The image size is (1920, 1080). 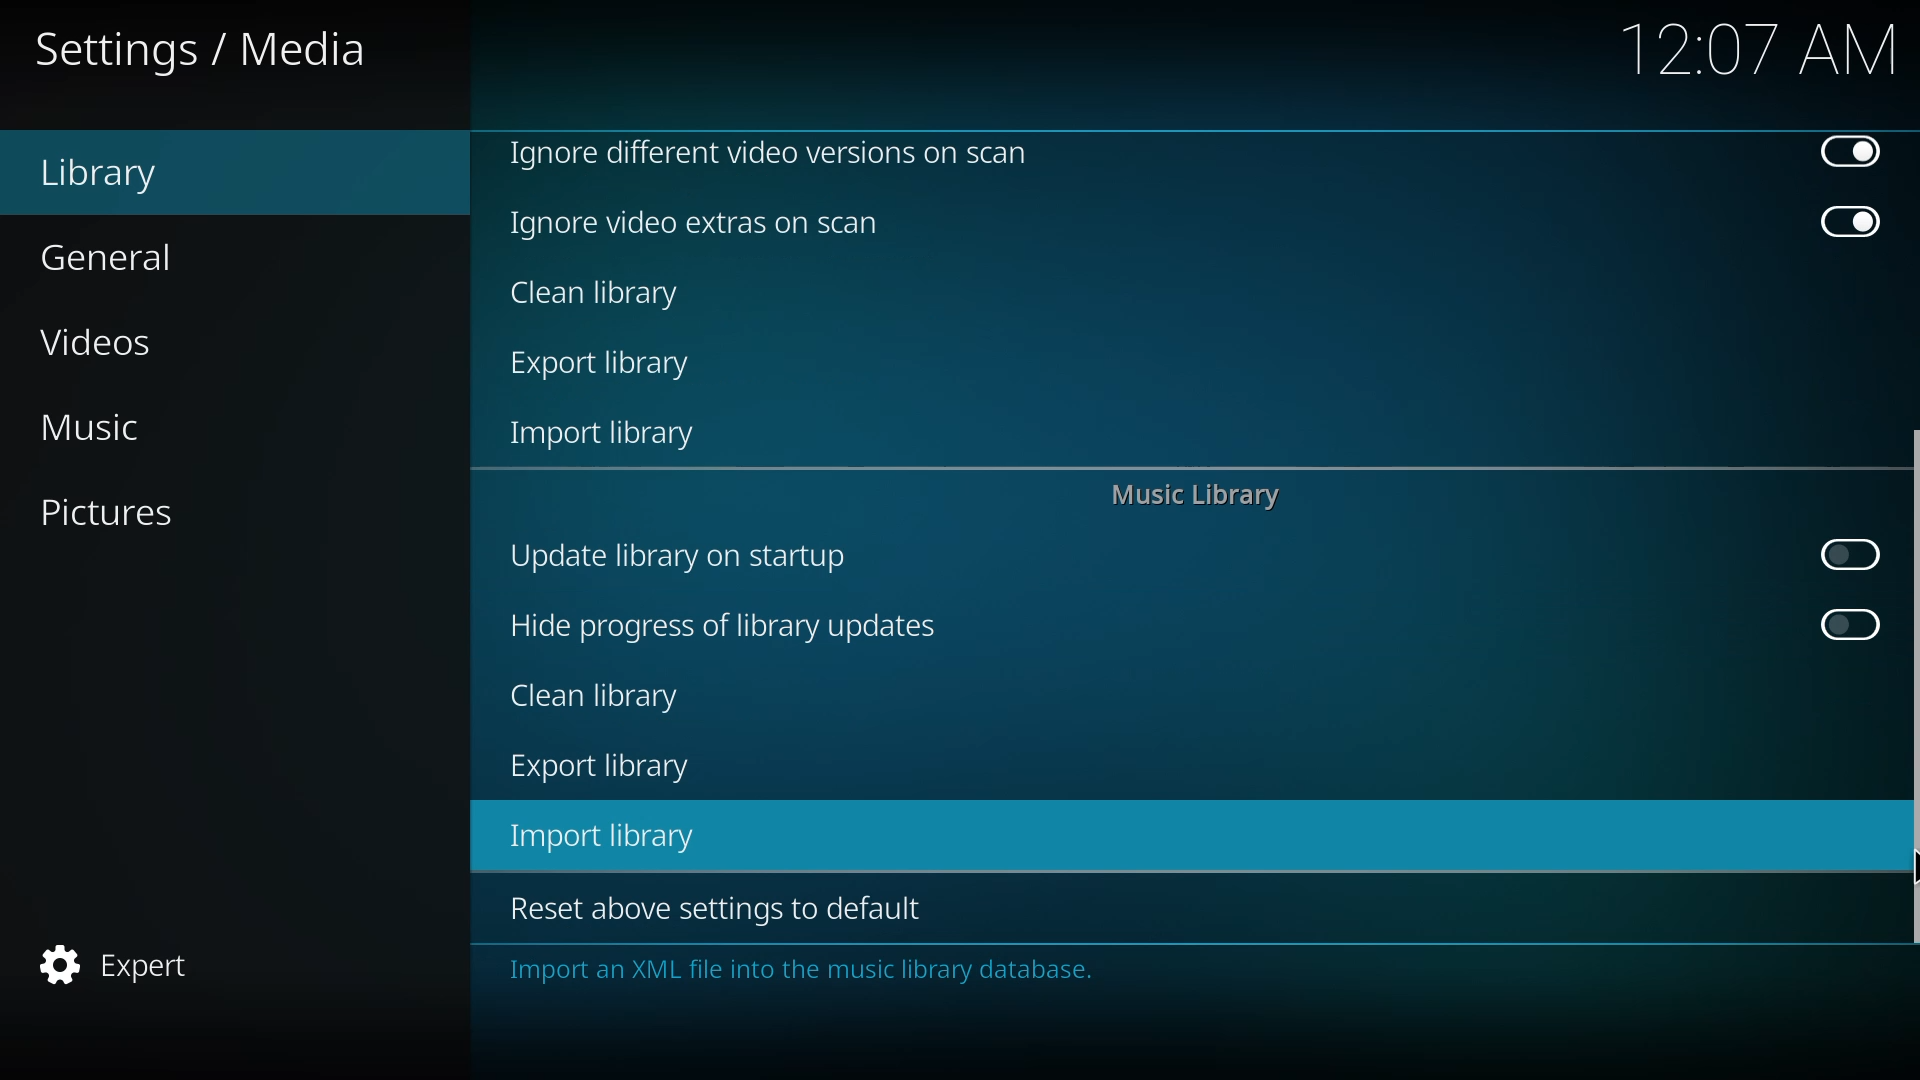 What do you see at coordinates (88, 427) in the screenshot?
I see `music` at bounding box center [88, 427].